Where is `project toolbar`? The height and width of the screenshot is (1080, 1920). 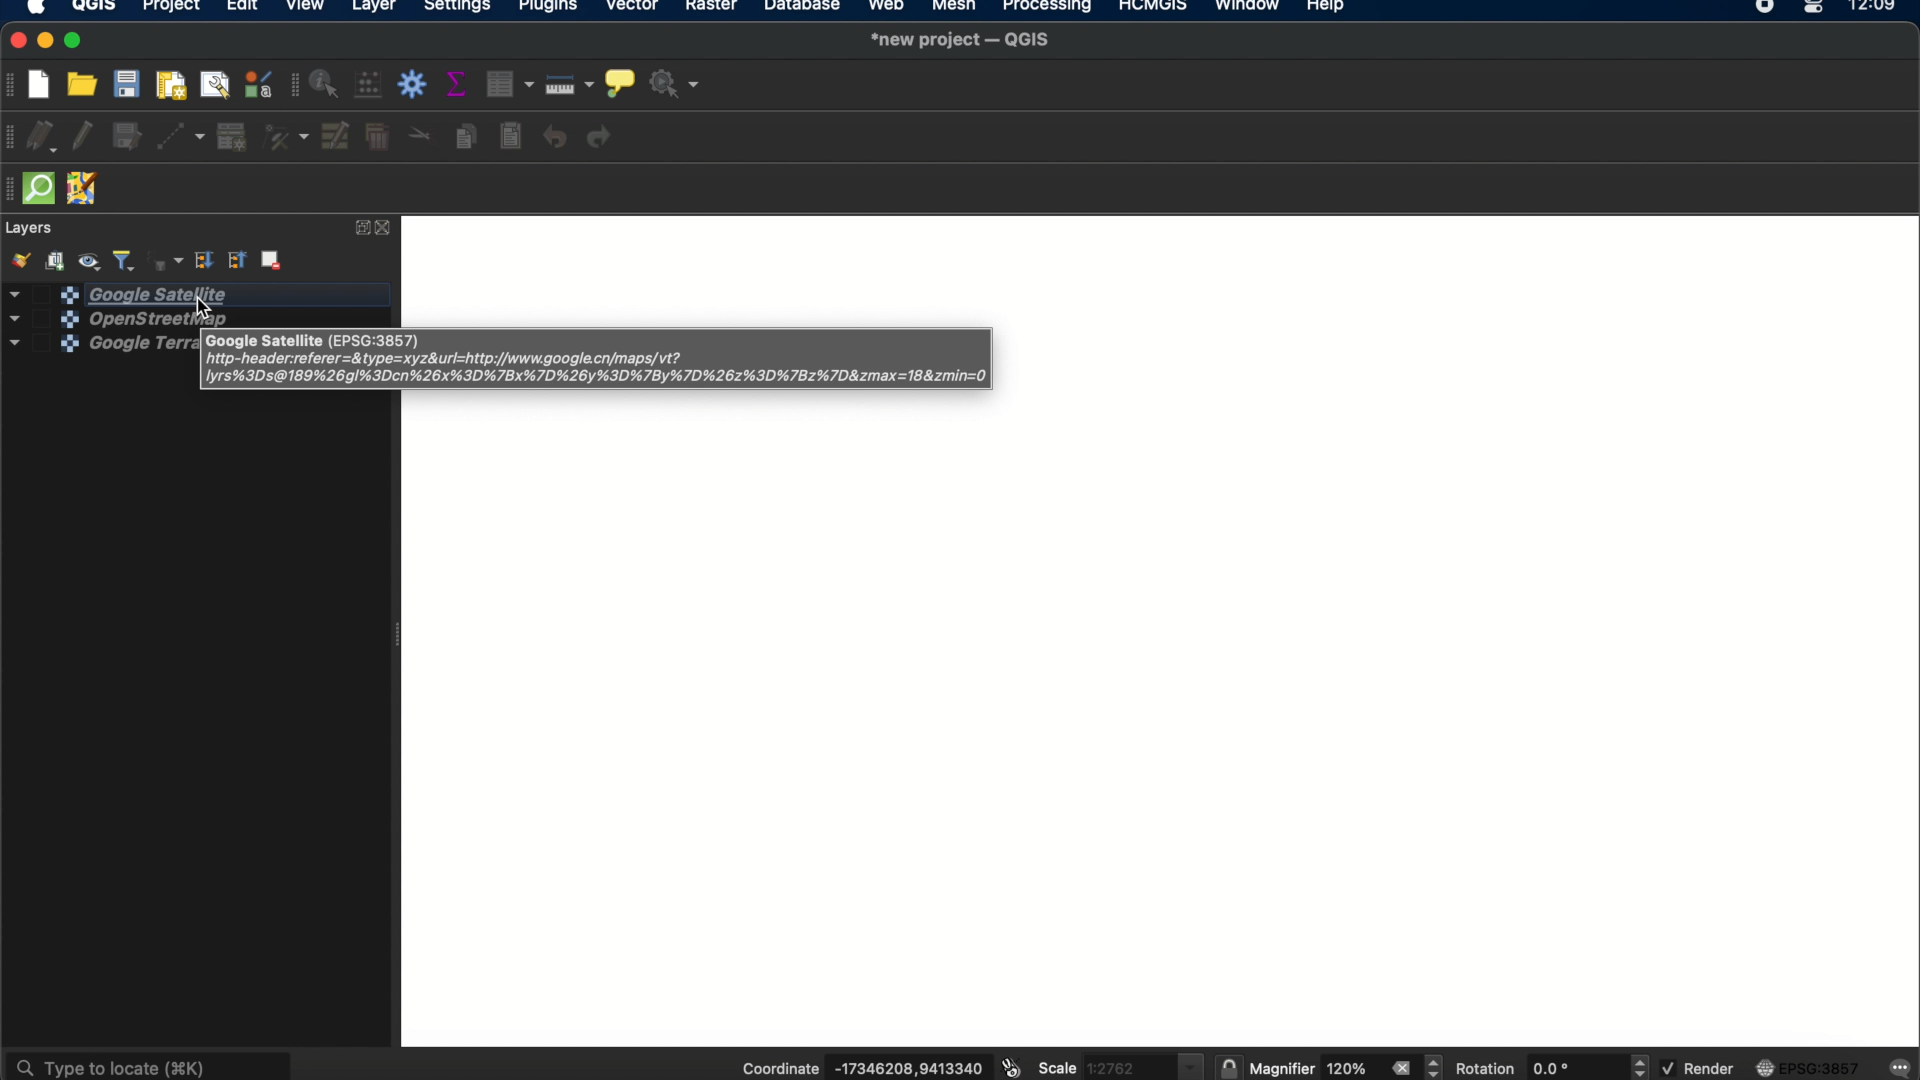
project toolbar is located at coordinates (12, 85).